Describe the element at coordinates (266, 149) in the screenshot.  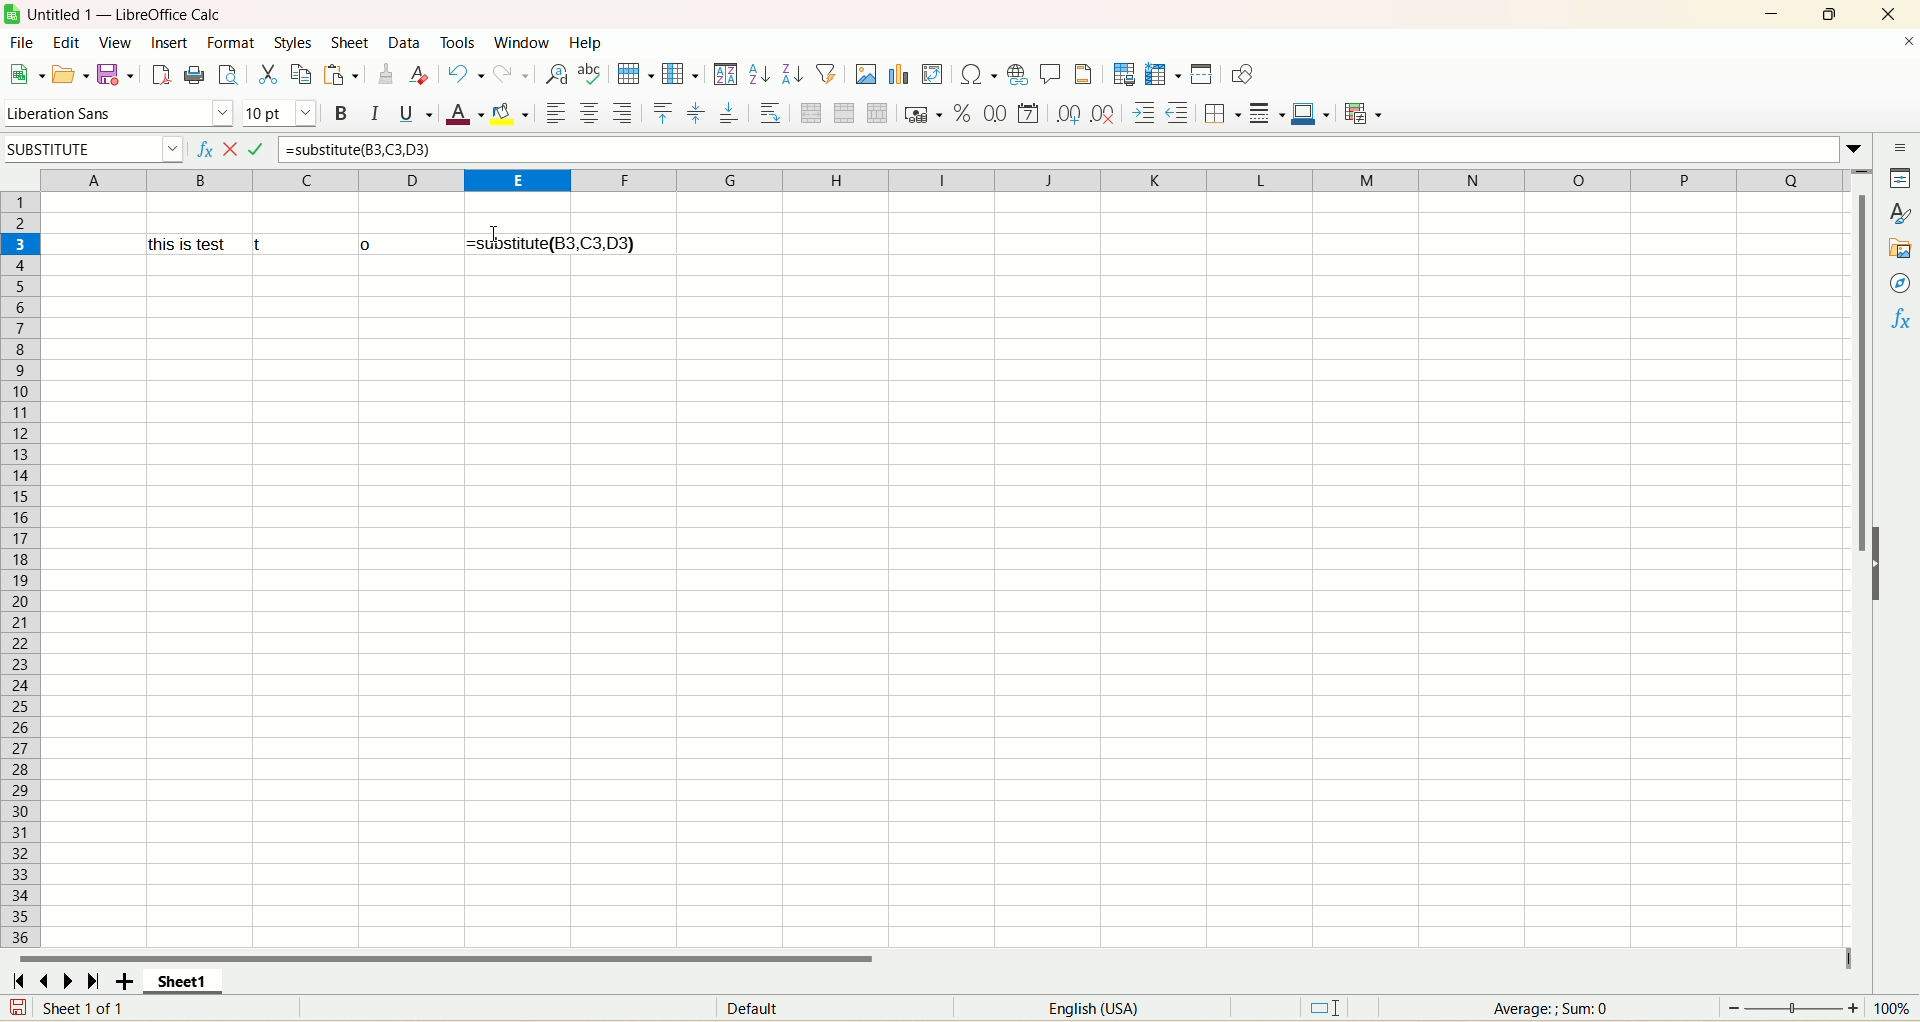
I see `formula` at that location.